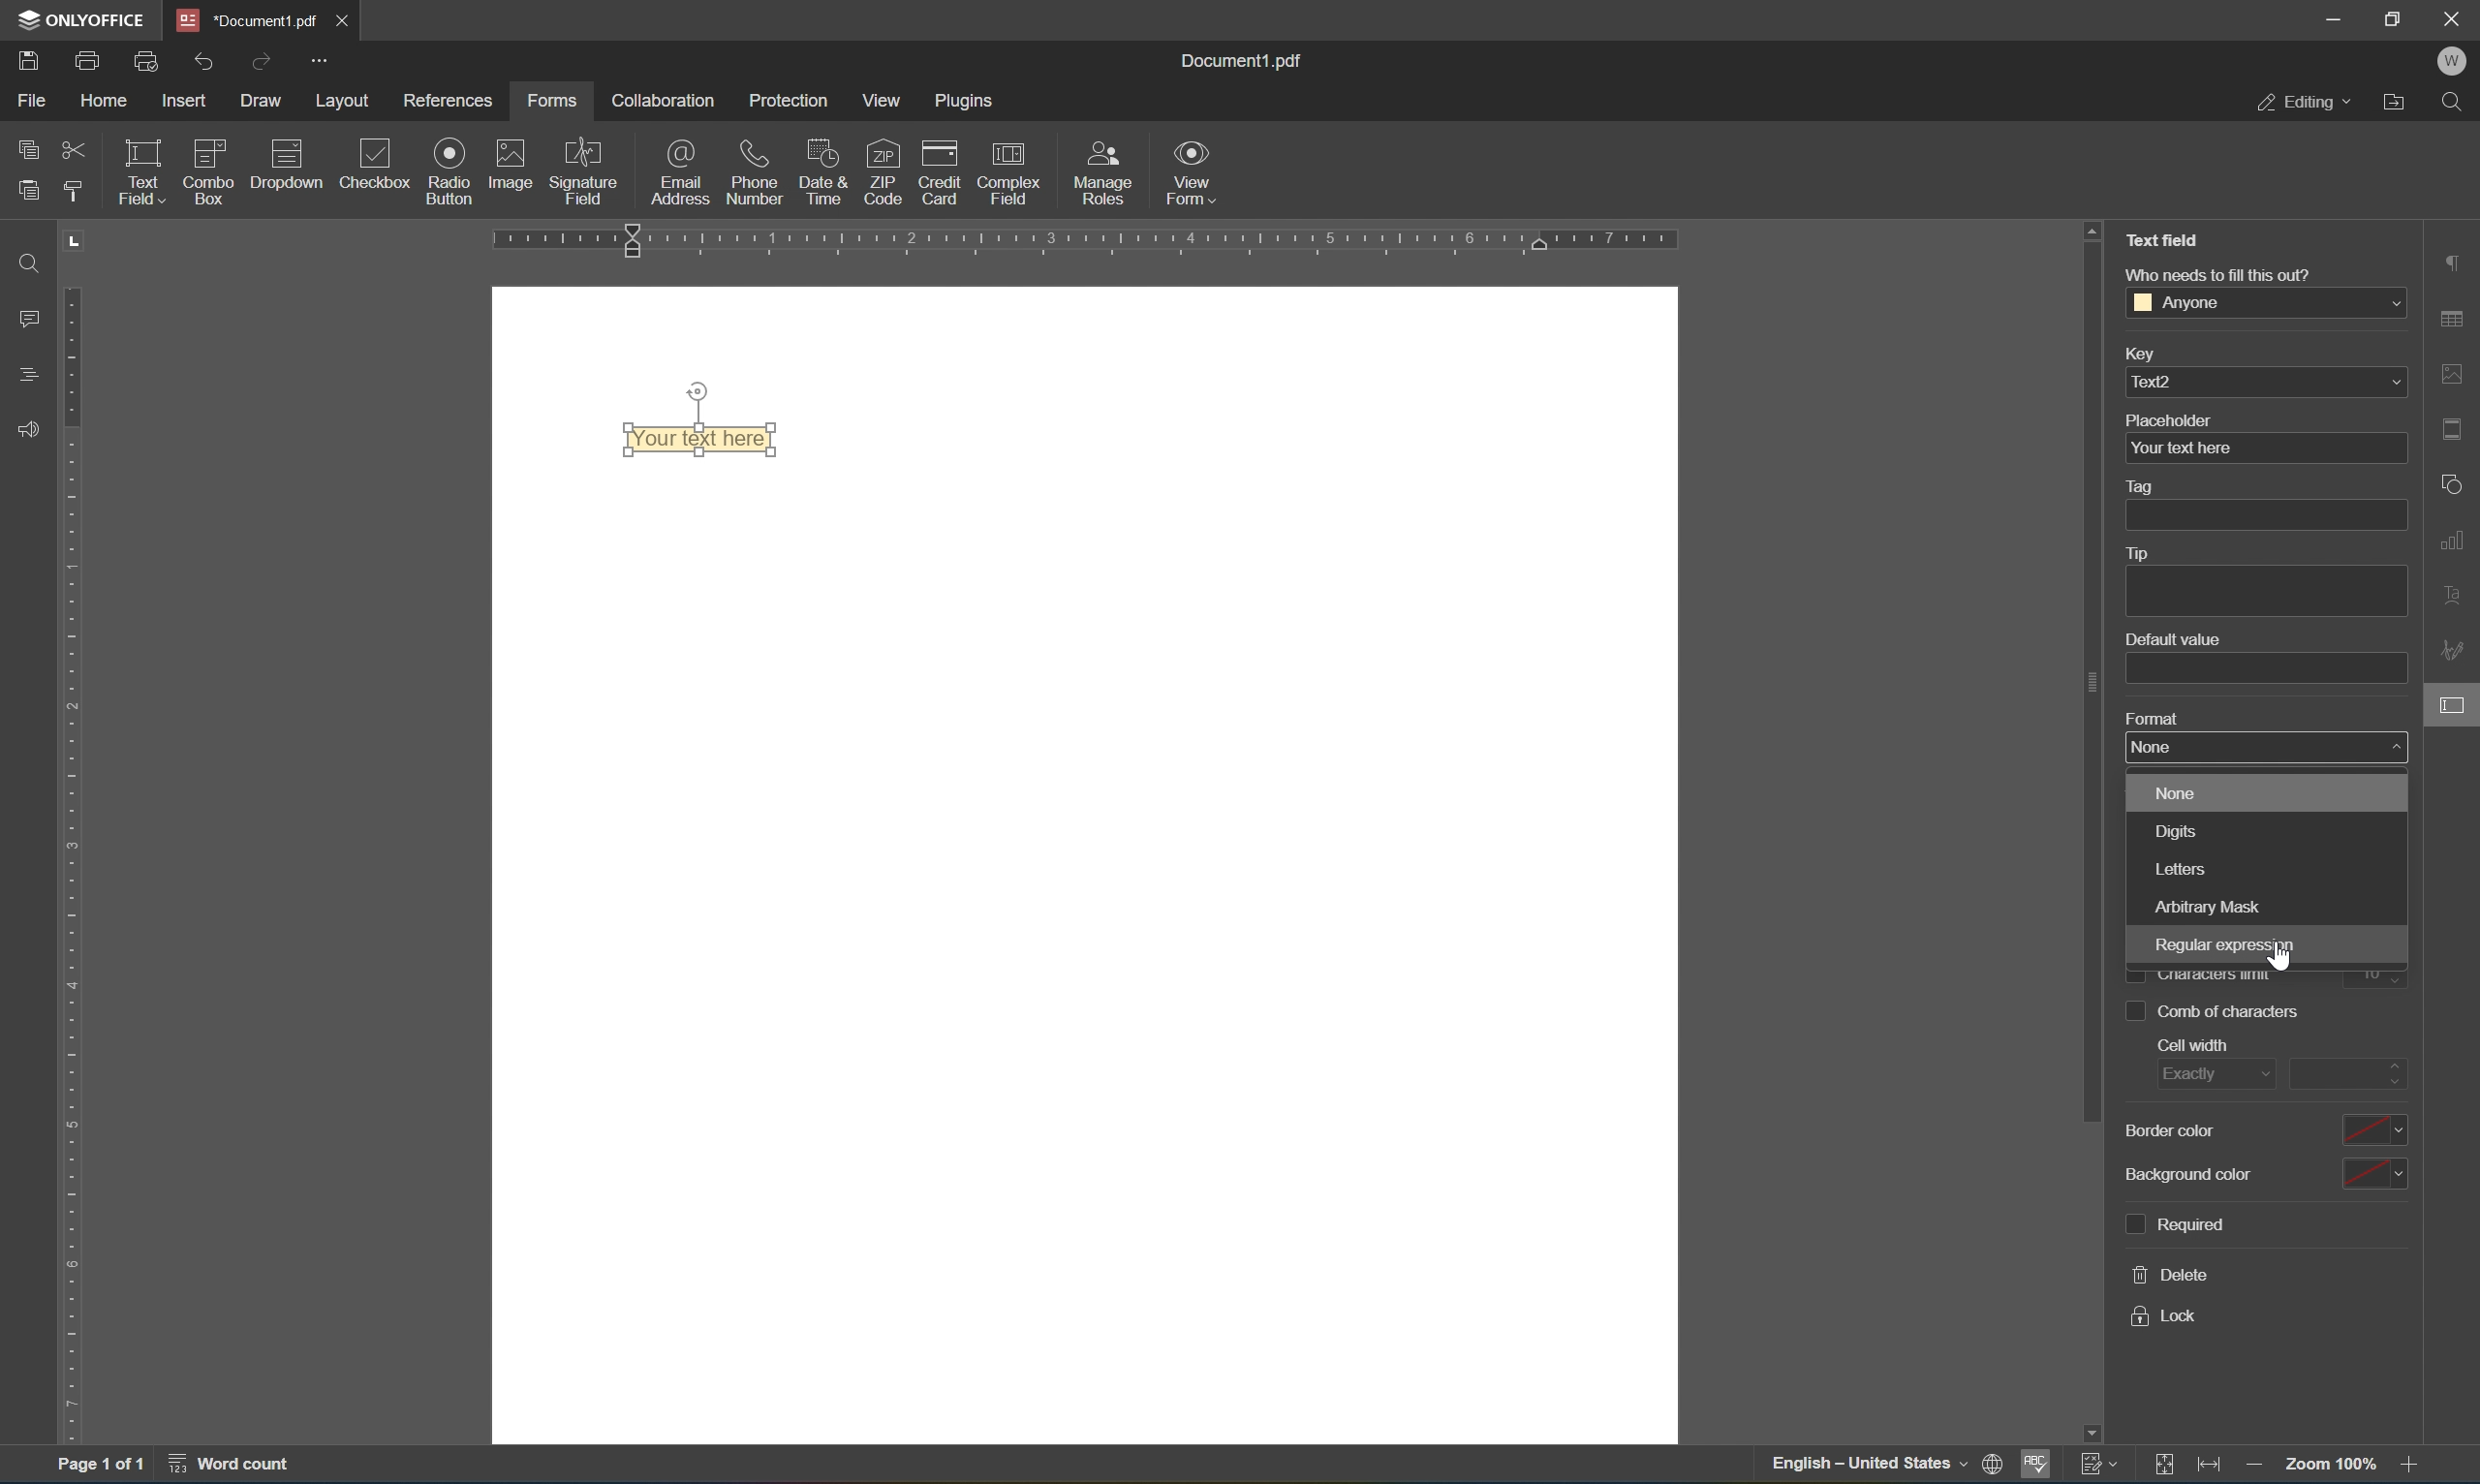 The height and width of the screenshot is (1484, 2480). Describe the element at coordinates (2333, 21) in the screenshot. I see `minimize` at that location.